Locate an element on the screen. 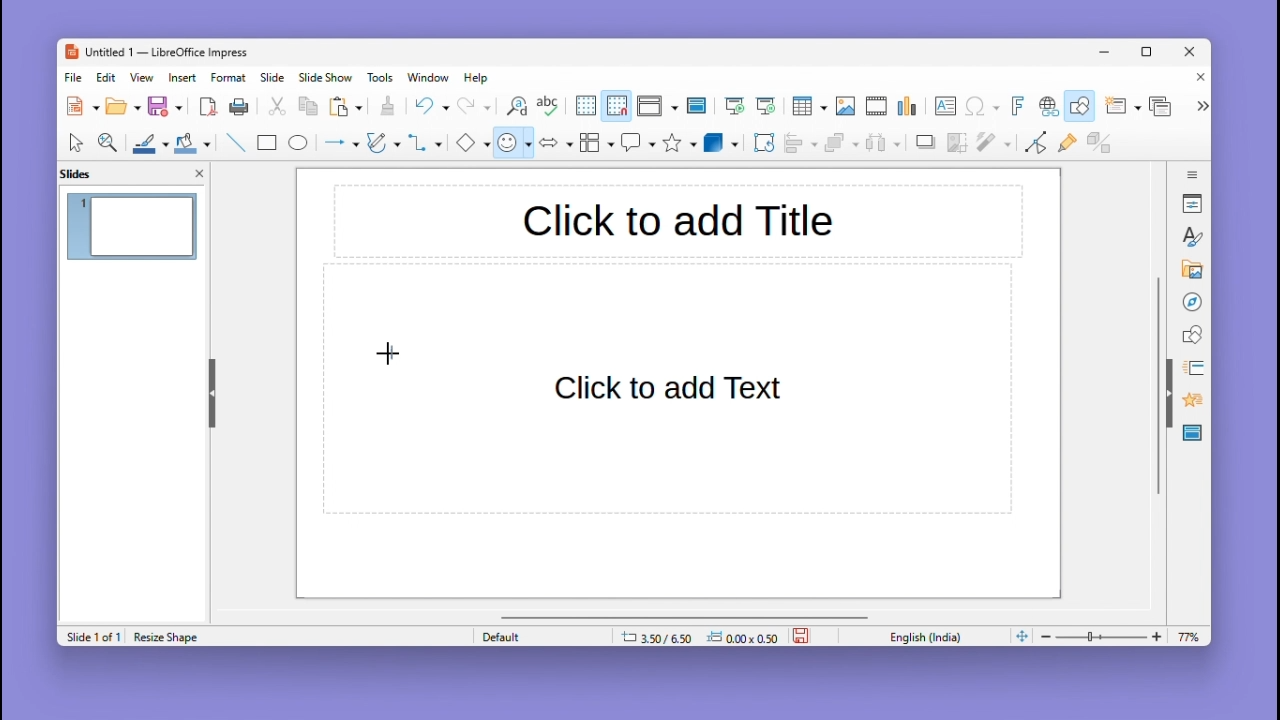 The image size is (1280, 720). Rectangle is located at coordinates (265, 142).